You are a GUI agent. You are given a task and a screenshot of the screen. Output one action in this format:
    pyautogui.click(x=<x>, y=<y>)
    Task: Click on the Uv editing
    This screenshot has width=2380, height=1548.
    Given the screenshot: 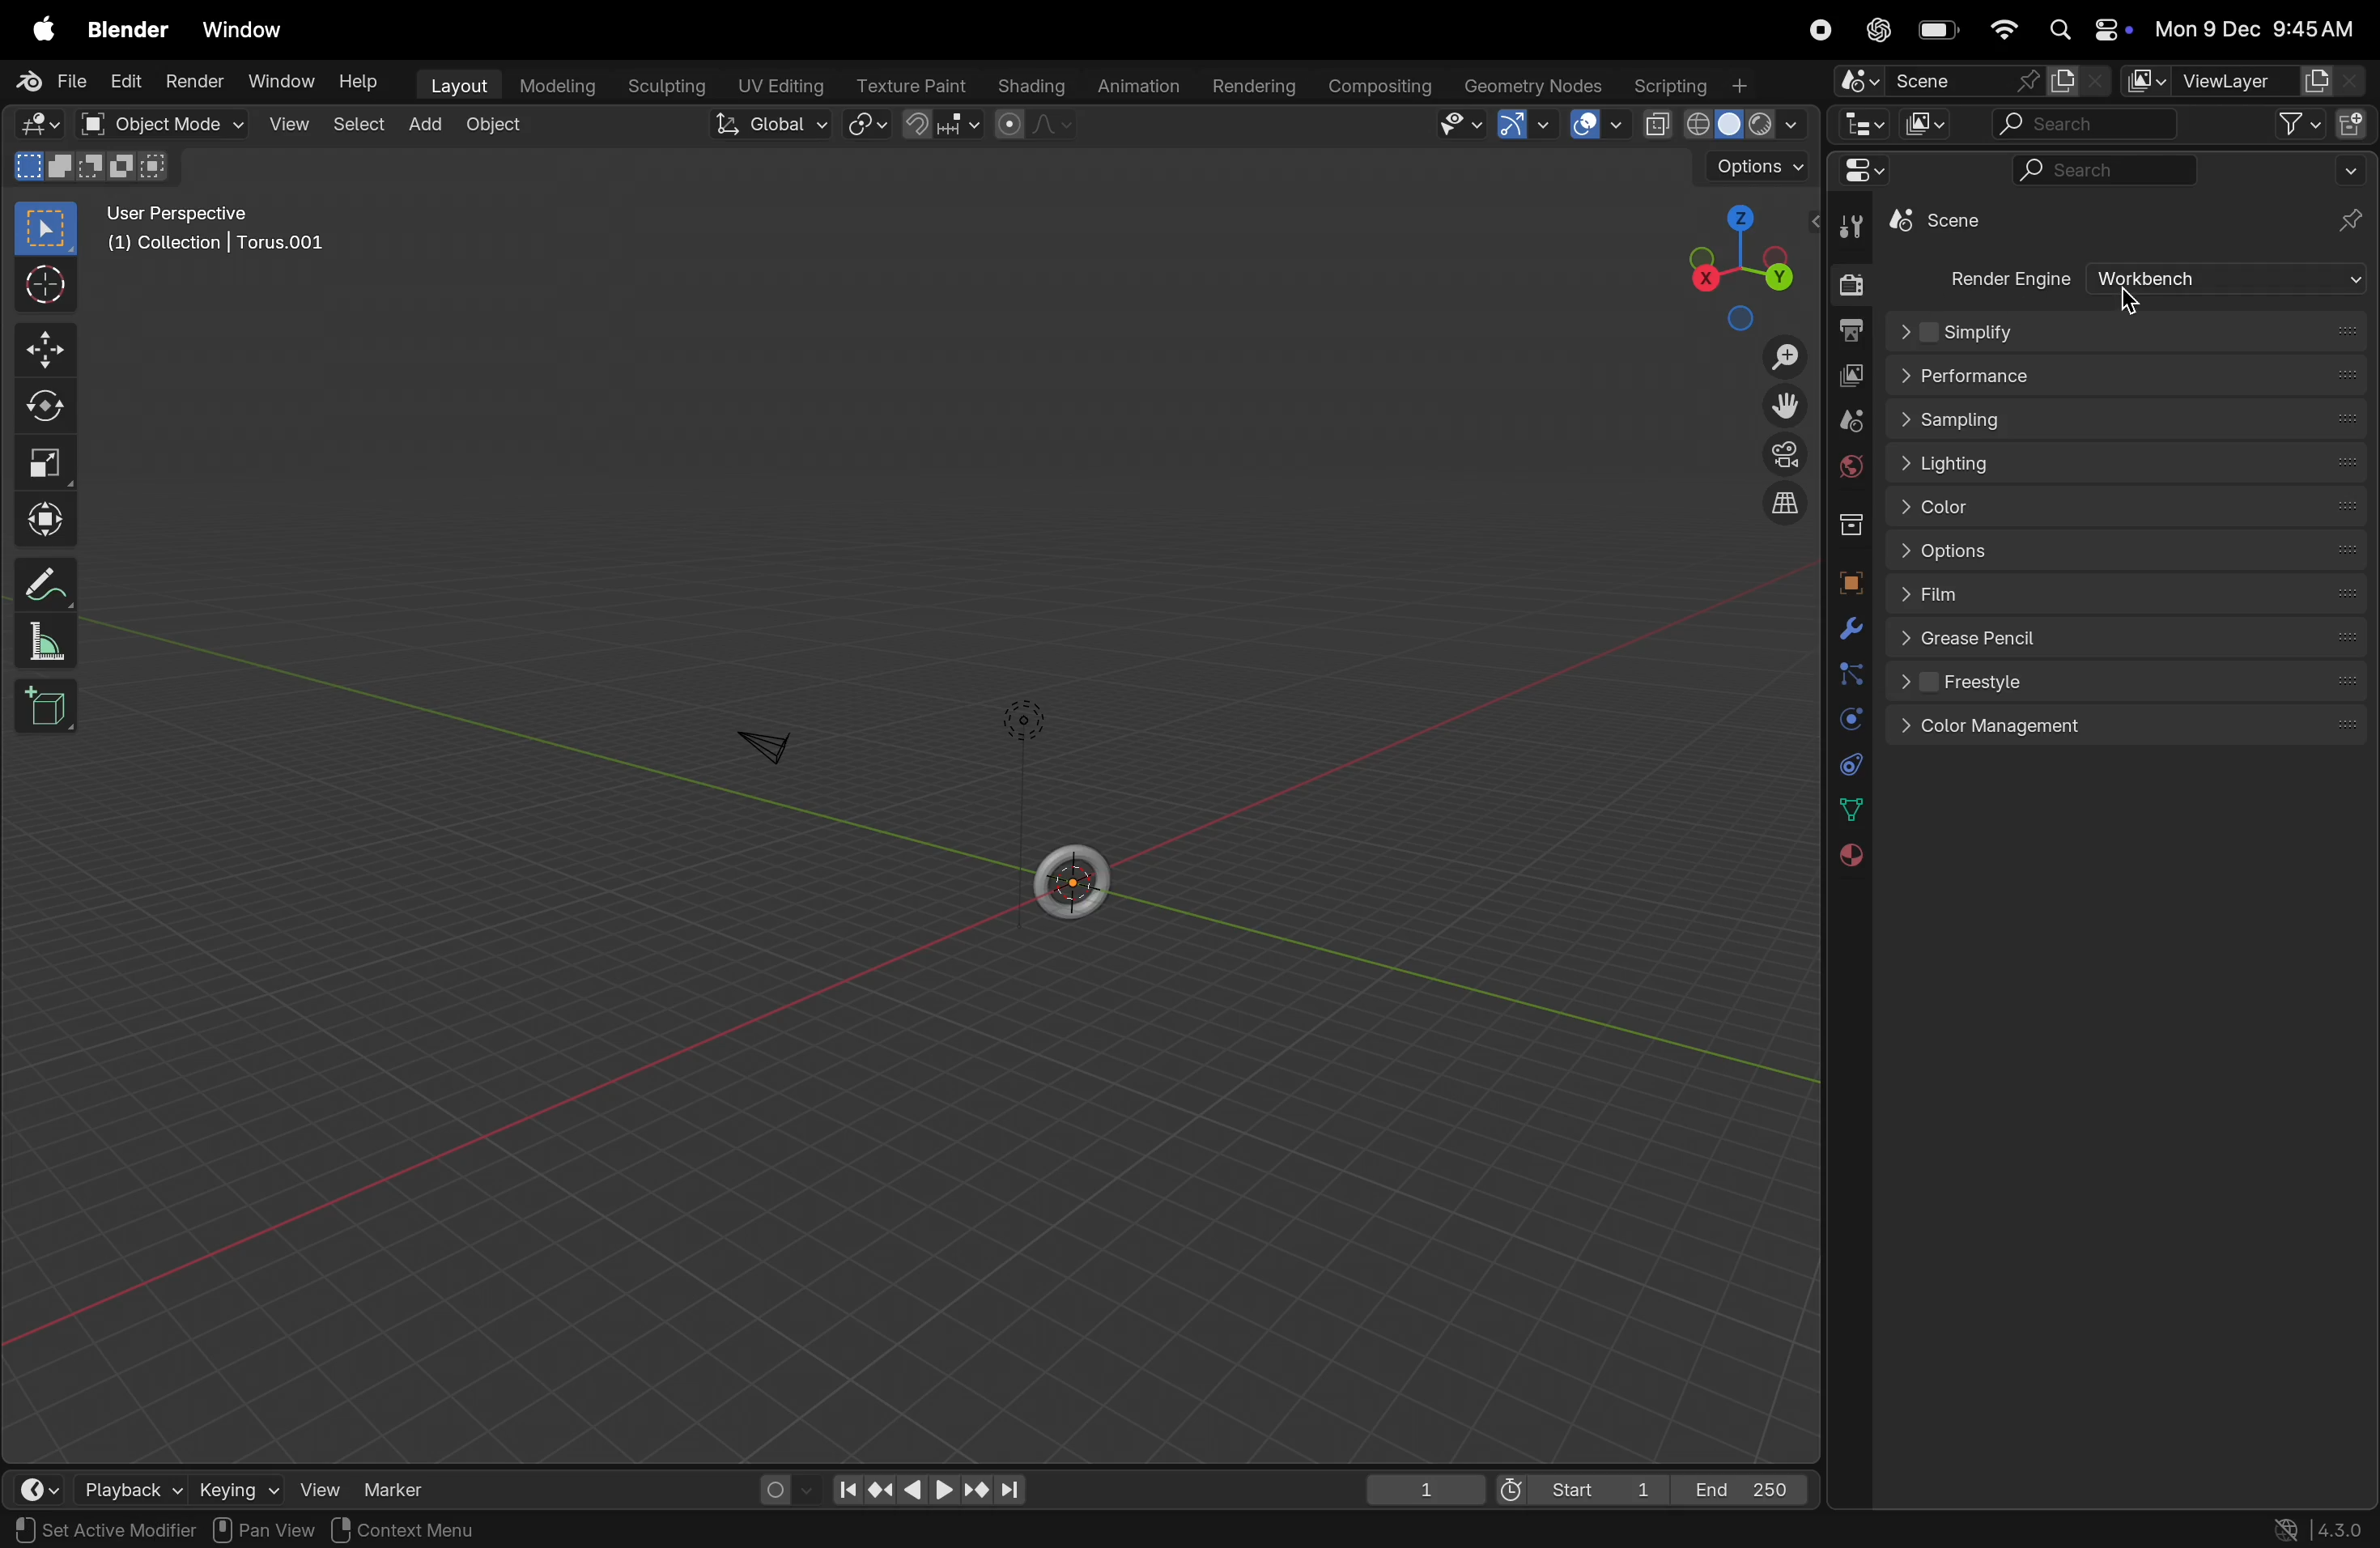 What is the action you would take?
    pyautogui.click(x=781, y=83)
    